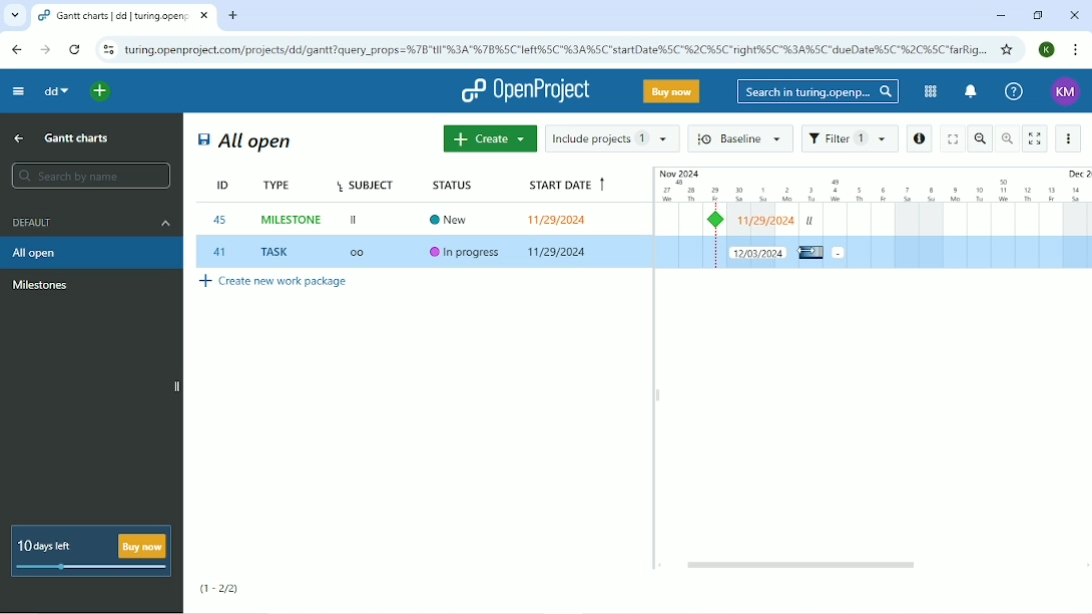 The width and height of the screenshot is (1092, 614). I want to click on Search tabs, so click(15, 15).